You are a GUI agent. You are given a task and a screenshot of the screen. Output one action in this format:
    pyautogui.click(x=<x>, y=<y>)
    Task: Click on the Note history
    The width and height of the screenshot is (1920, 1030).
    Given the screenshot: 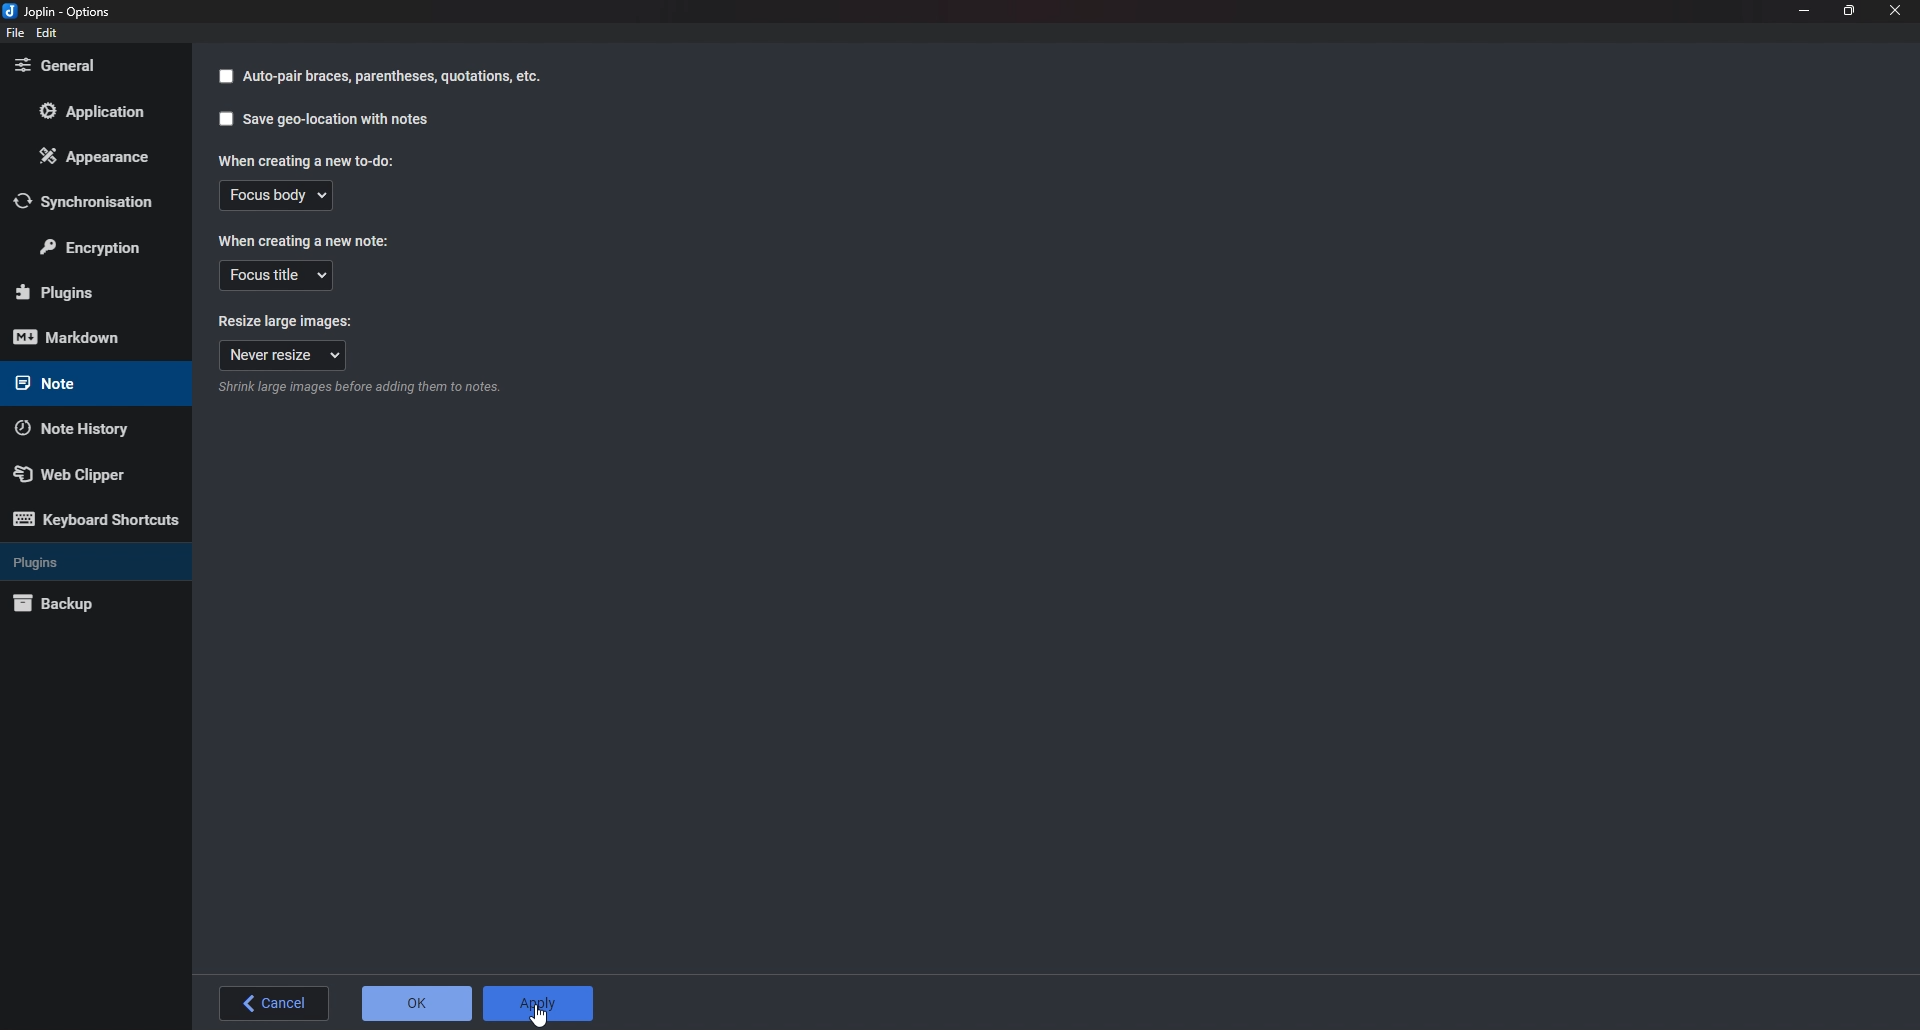 What is the action you would take?
    pyautogui.click(x=90, y=427)
    